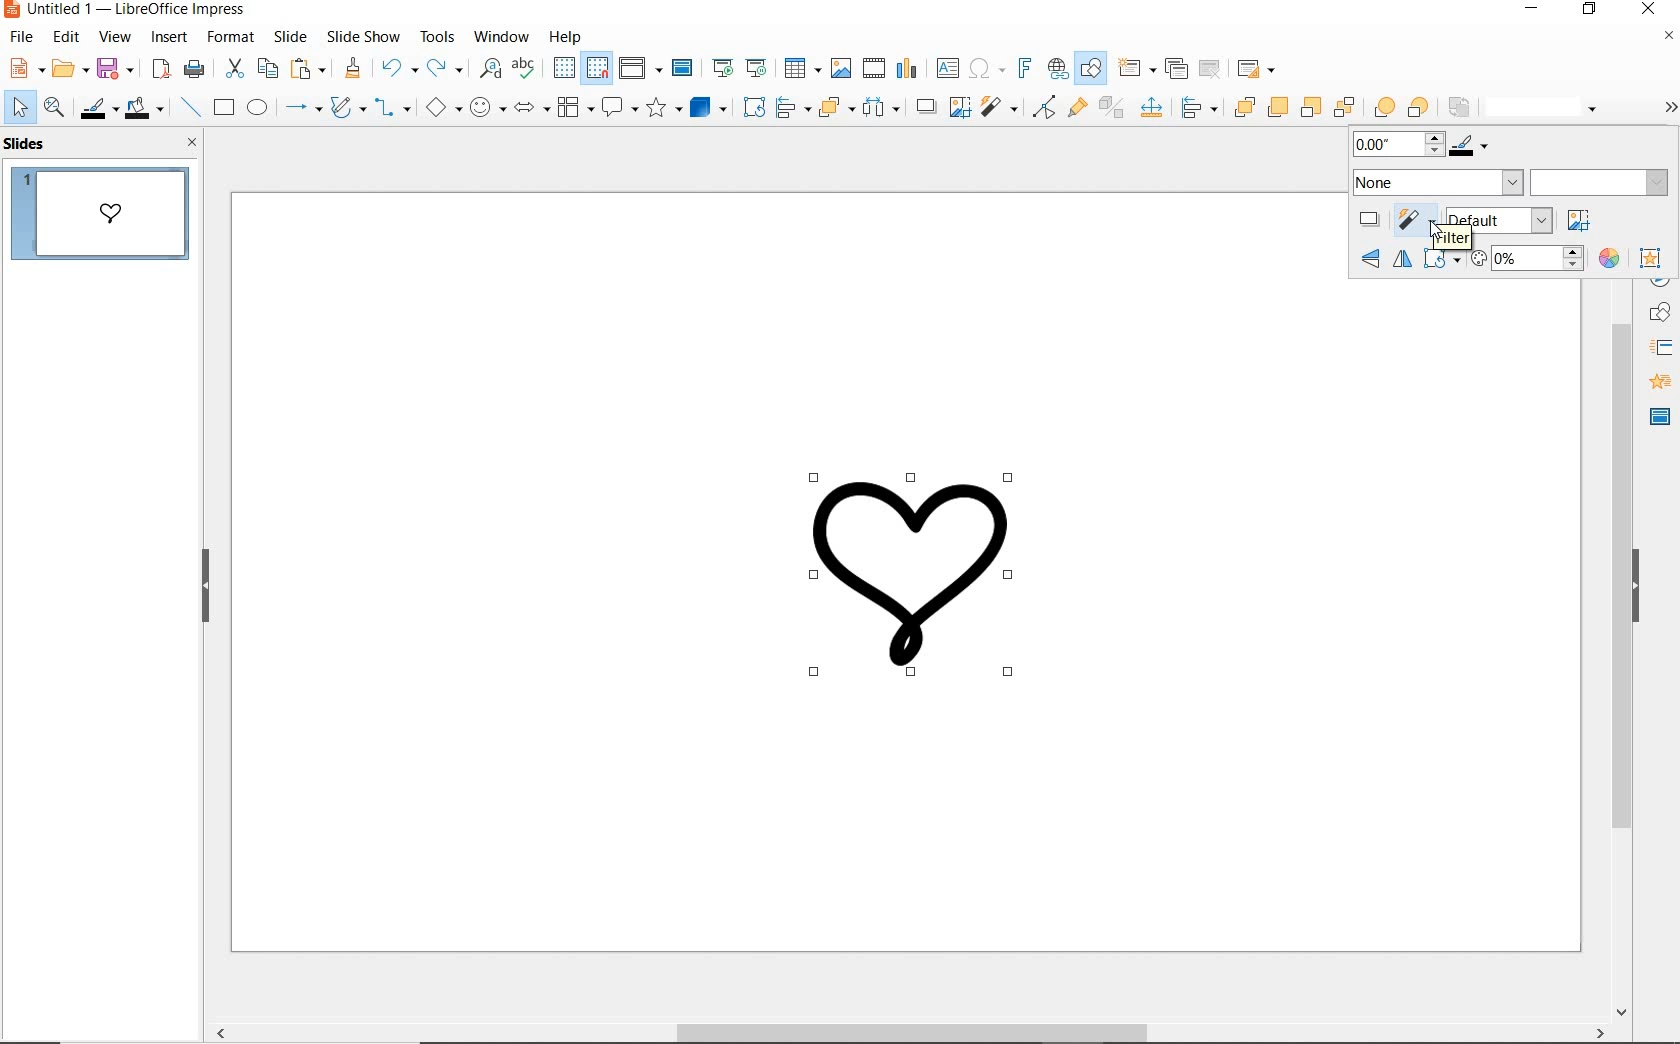 This screenshot has width=1680, height=1044. Describe the element at coordinates (1665, 37) in the screenshot. I see `` at that location.